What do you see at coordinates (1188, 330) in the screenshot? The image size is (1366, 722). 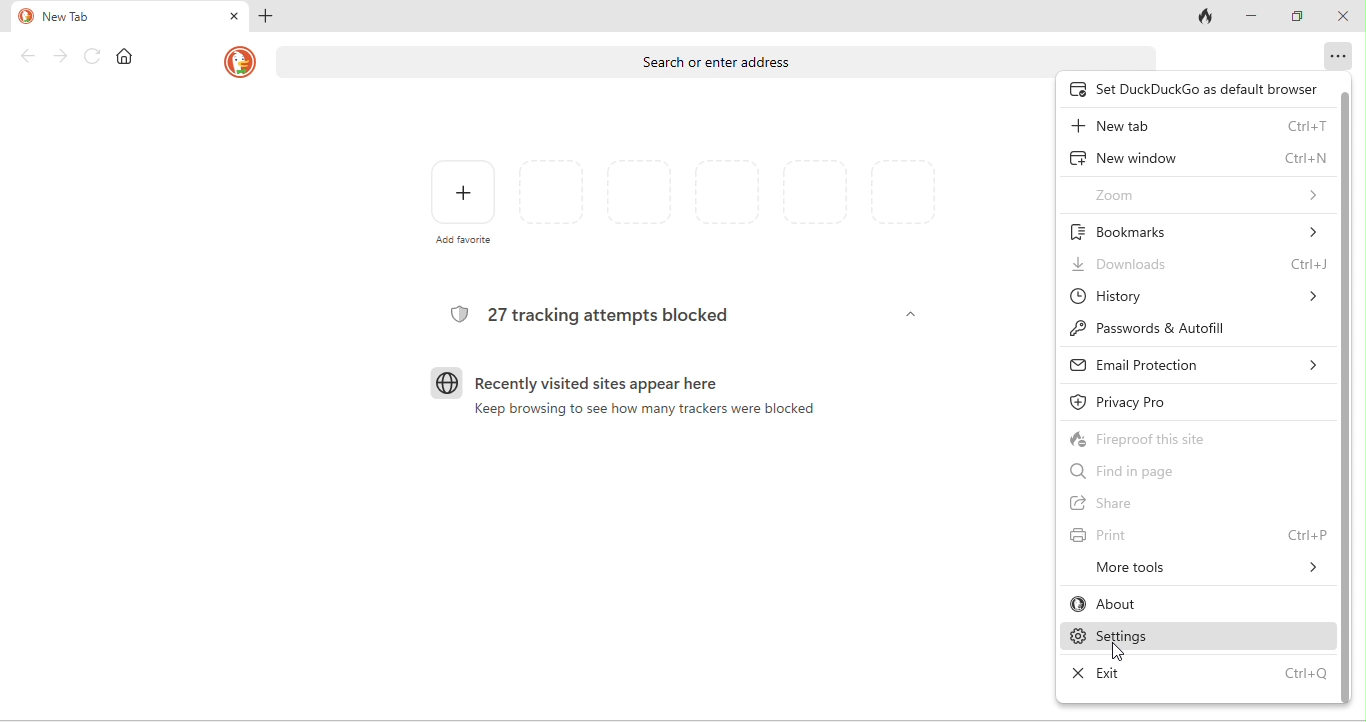 I see `passwords and autofill` at bounding box center [1188, 330].